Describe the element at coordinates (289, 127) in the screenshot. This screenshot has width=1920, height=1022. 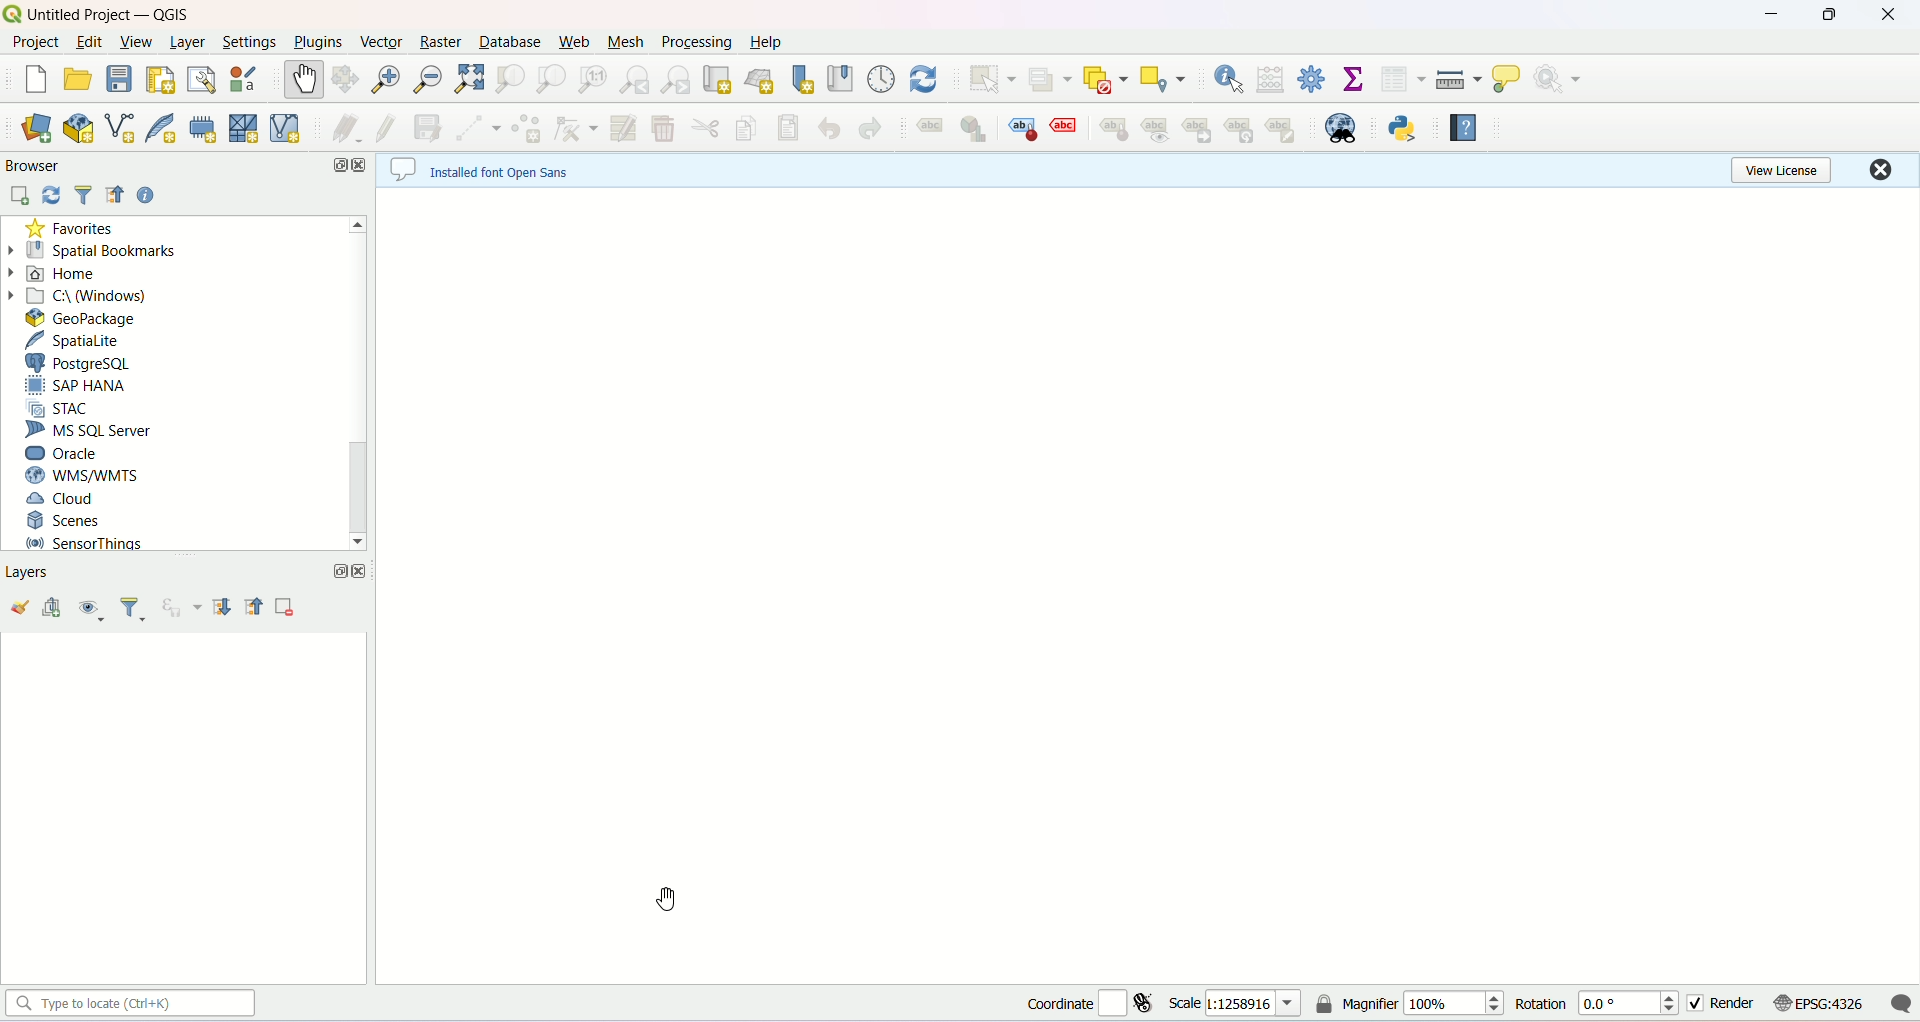
I see `new virtual layer` at that location.